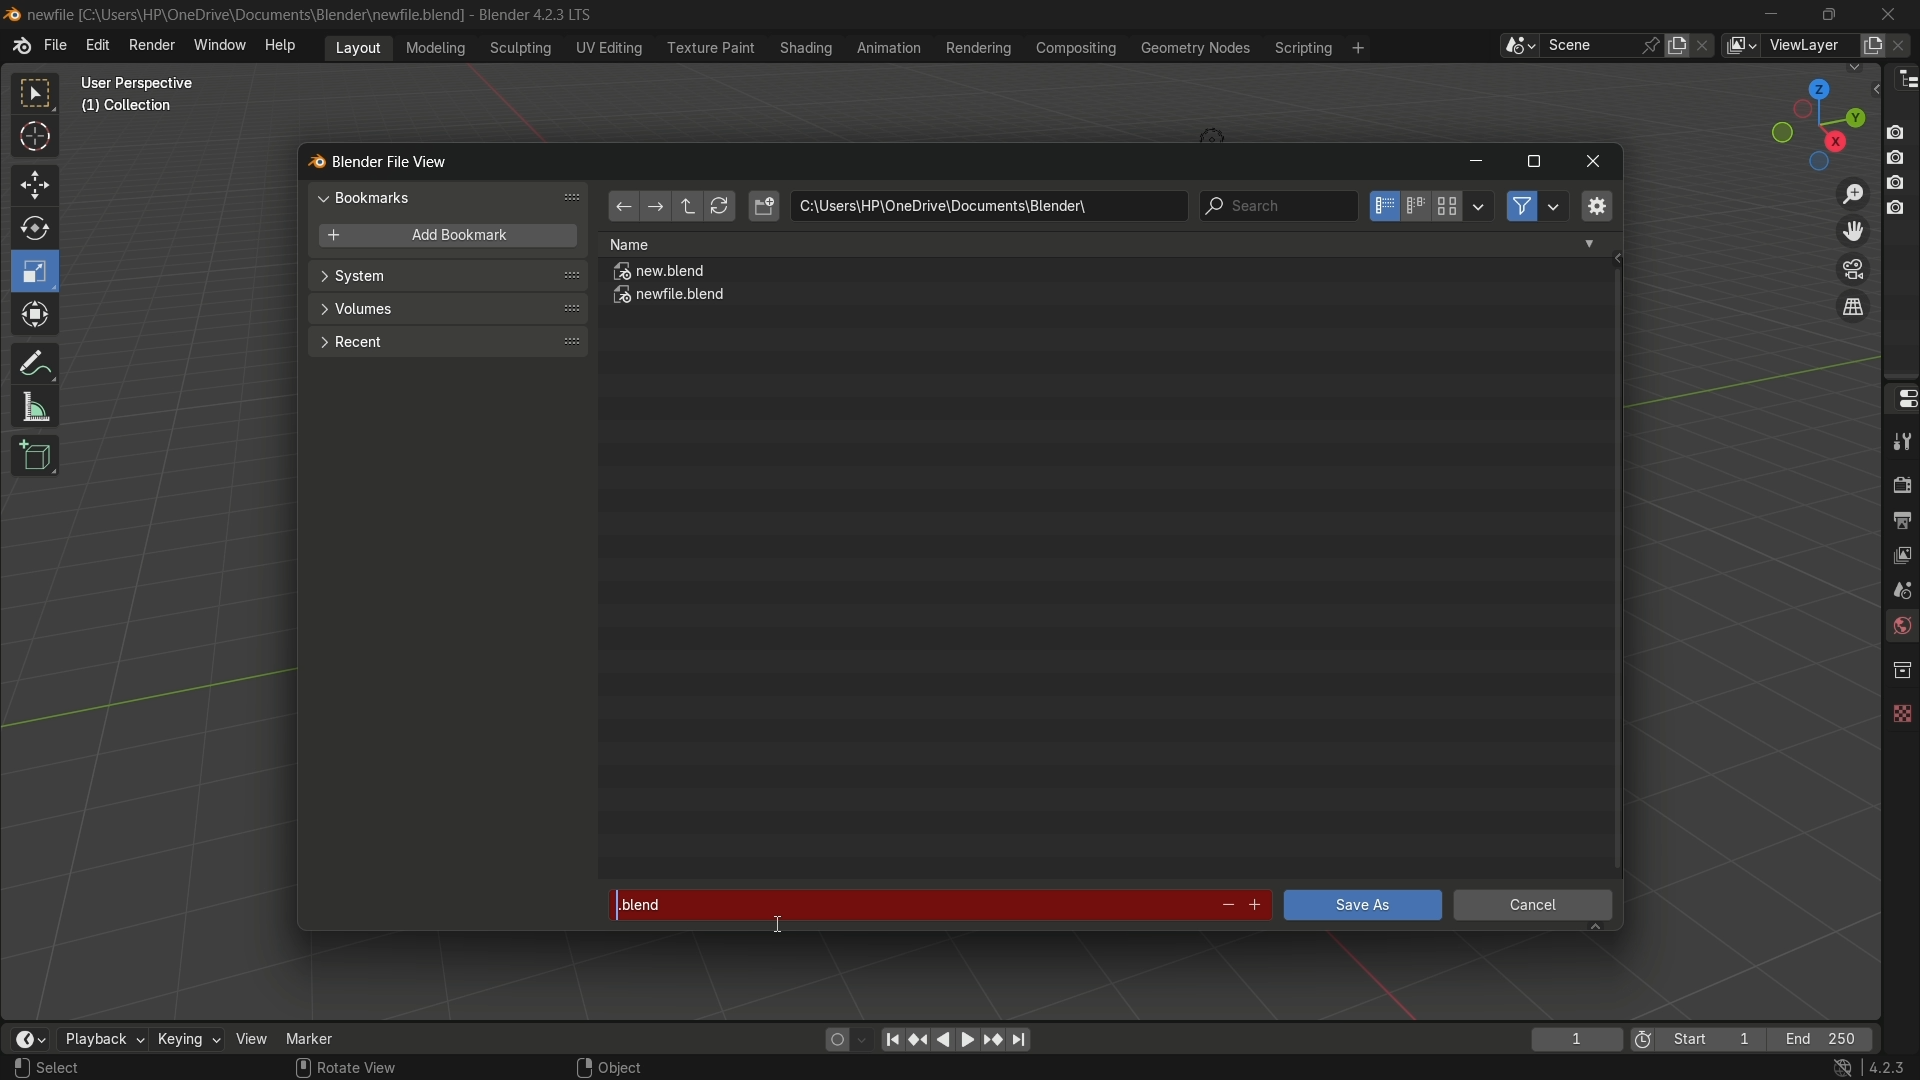  Describe the element at coordinates (889, 47) in the screenshot. I see `animation menu` at that location.